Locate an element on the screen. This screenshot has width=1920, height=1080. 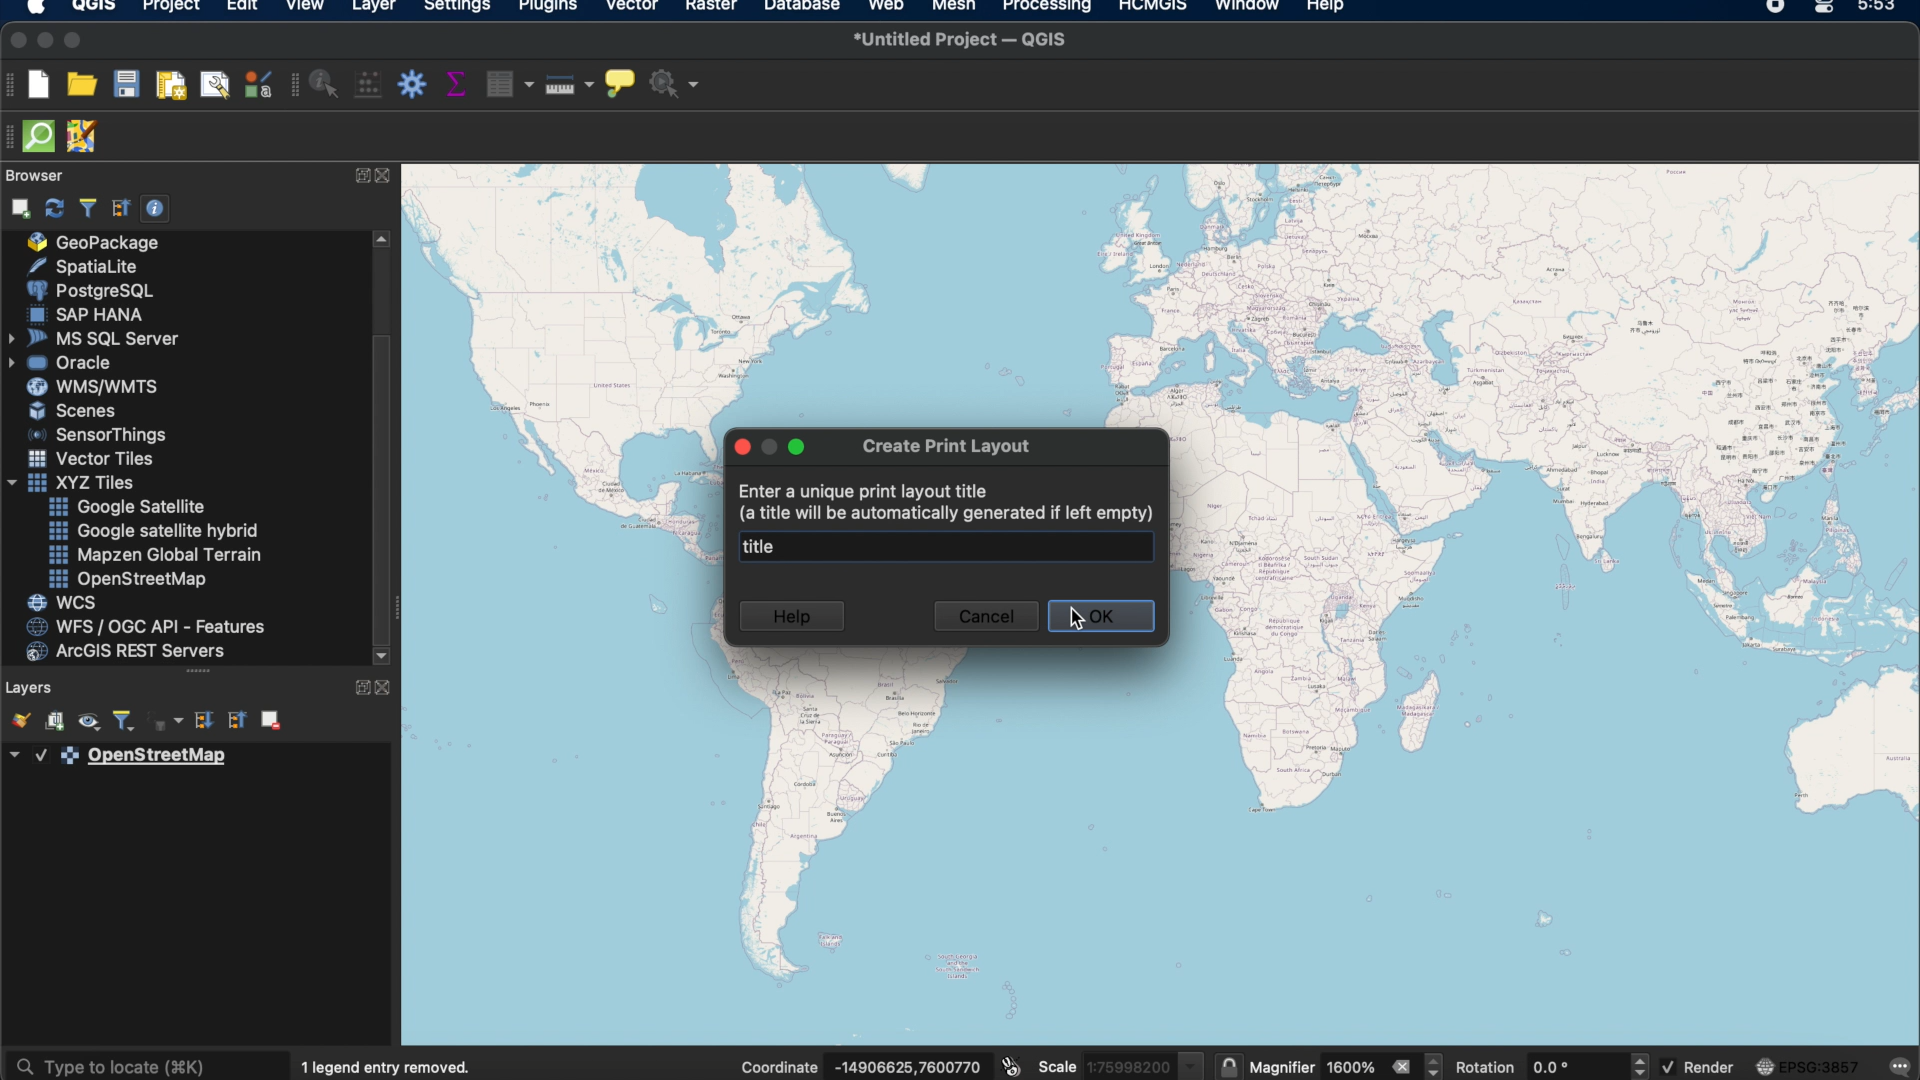
no action selected is located at coordinates (680, 86).